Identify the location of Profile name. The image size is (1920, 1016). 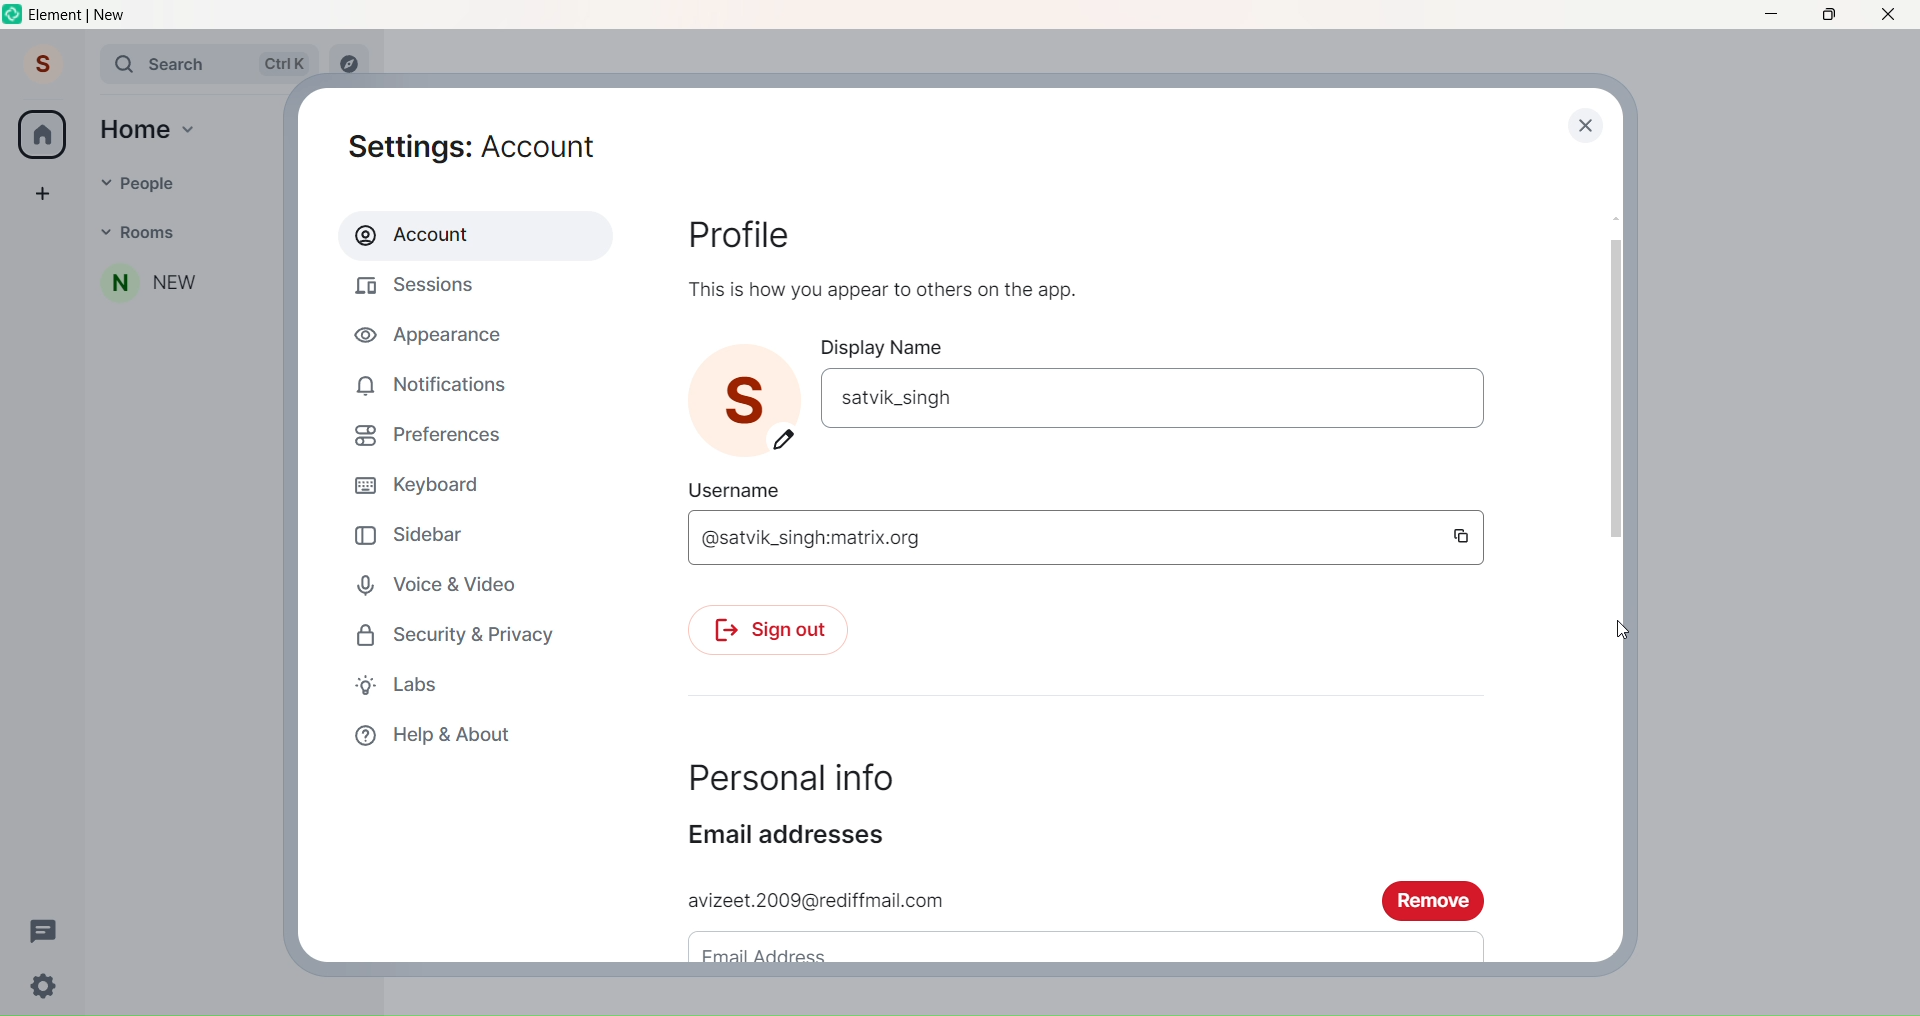
(749, 386).